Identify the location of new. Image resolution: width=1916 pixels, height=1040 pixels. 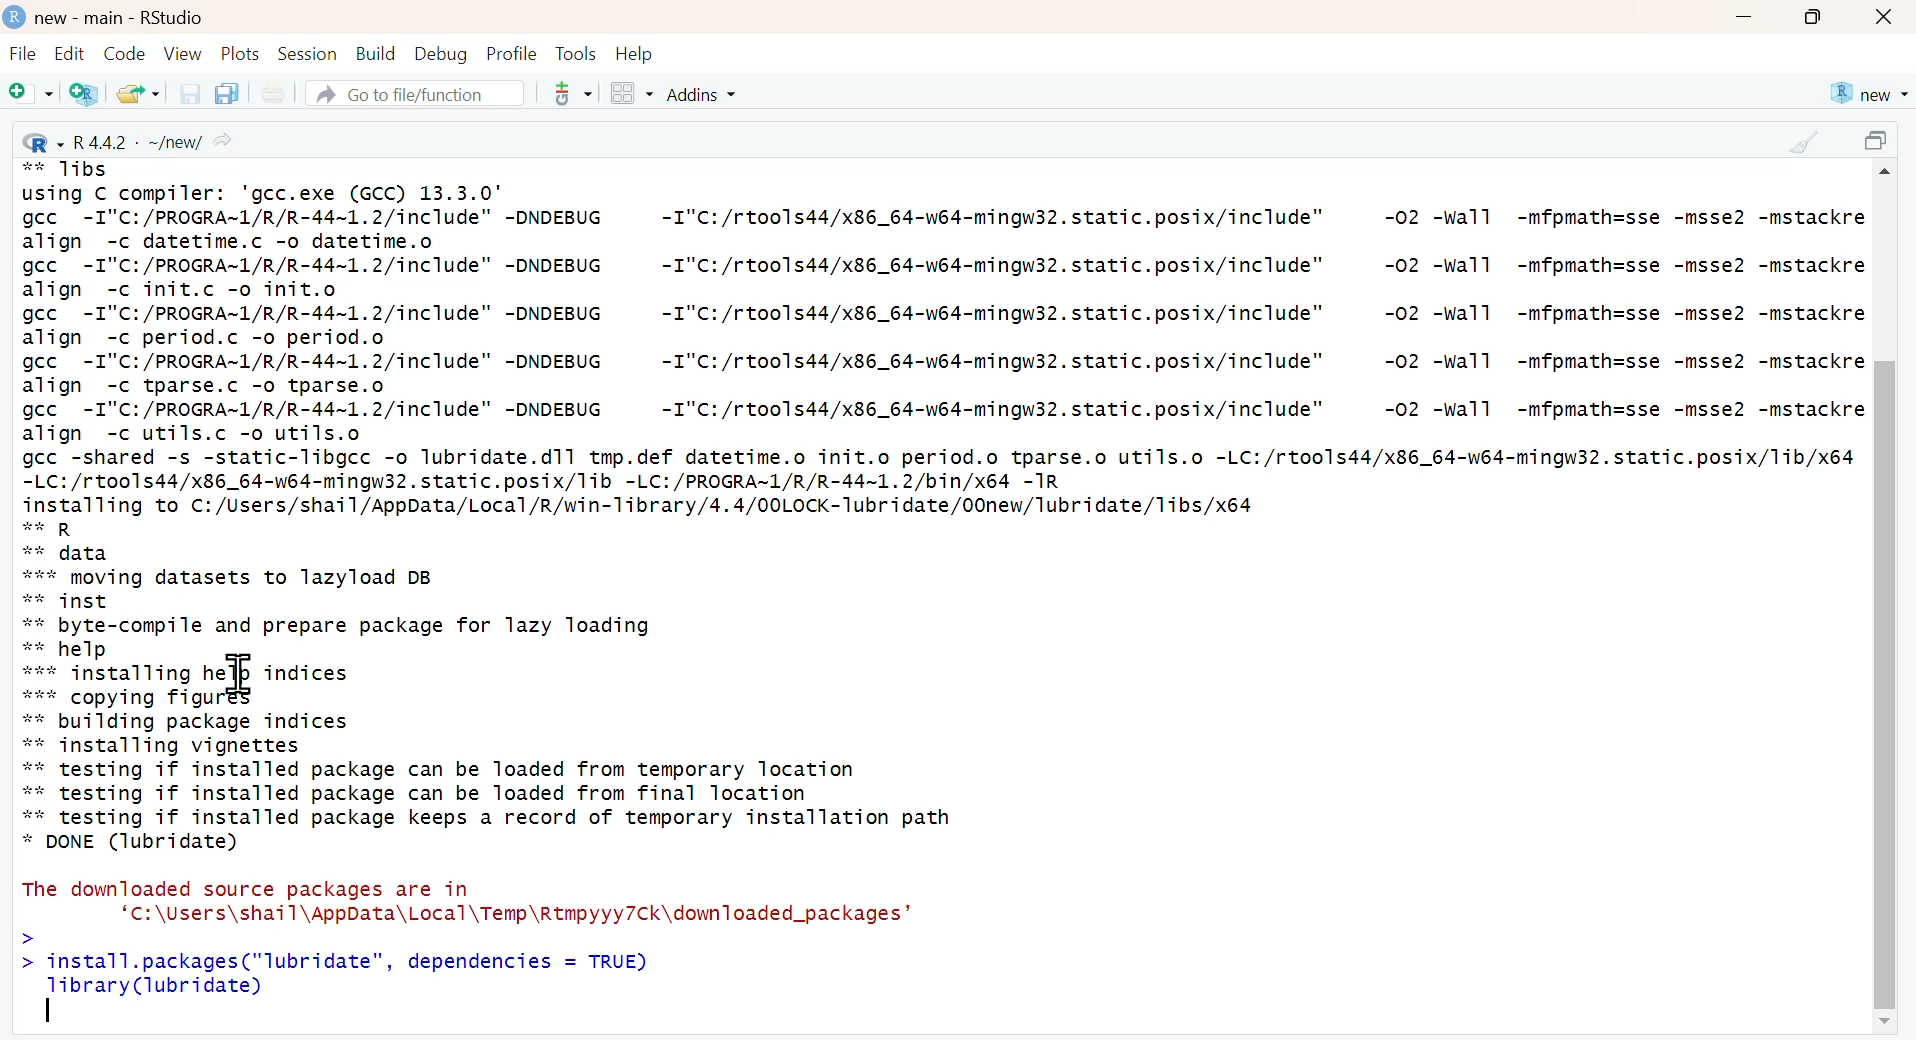
(1867, 94).